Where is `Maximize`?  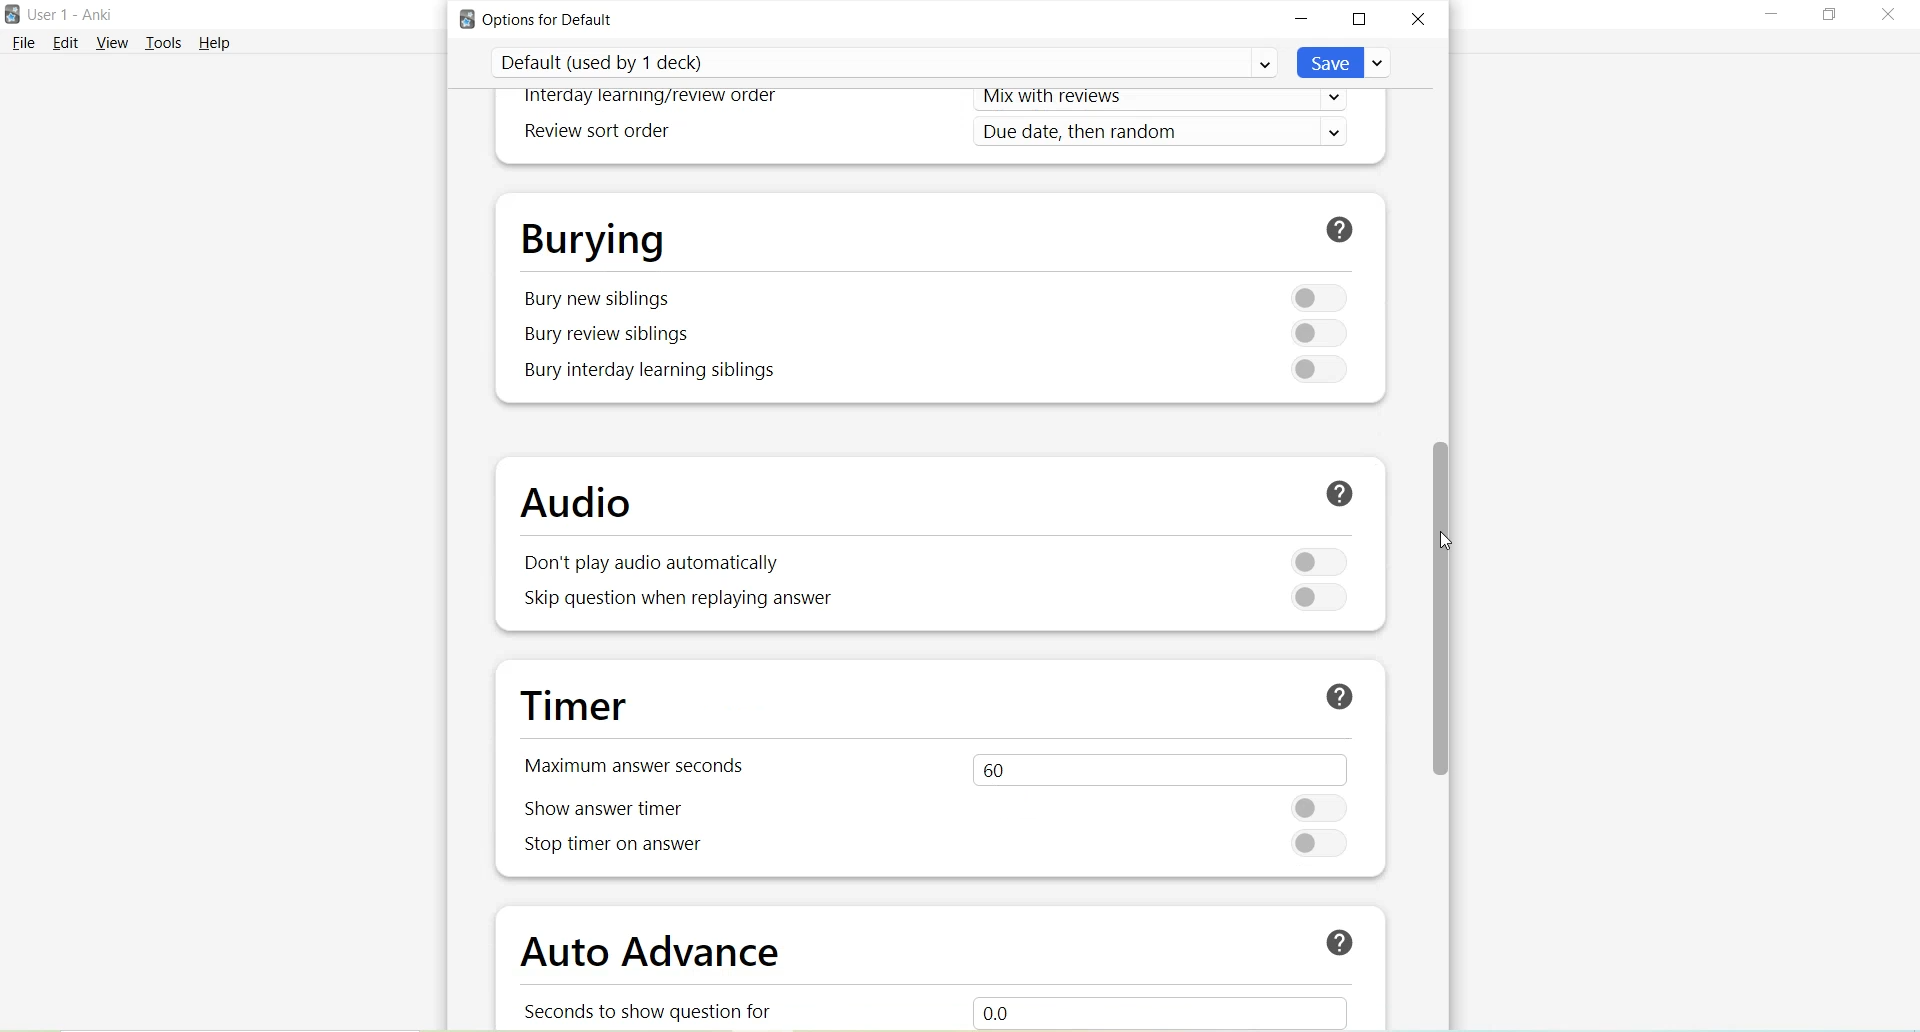 Maximize is located at coordinates (1360, 21).